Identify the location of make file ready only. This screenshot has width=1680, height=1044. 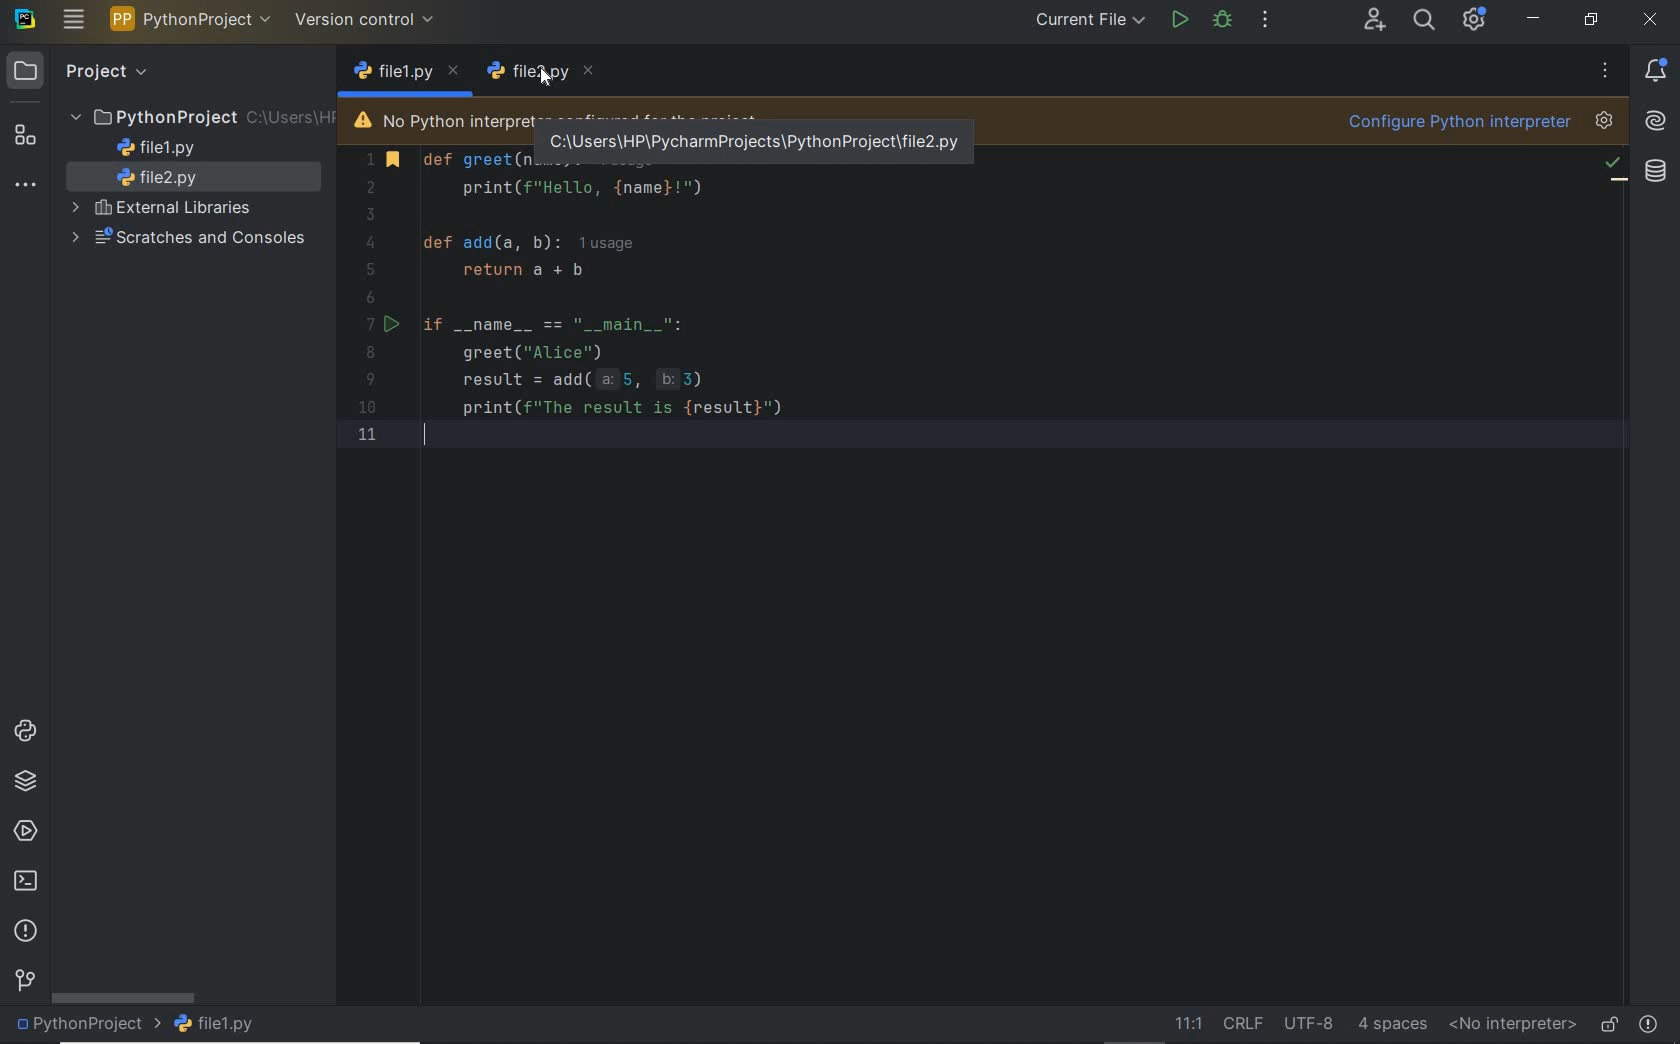
(1606, 1022).